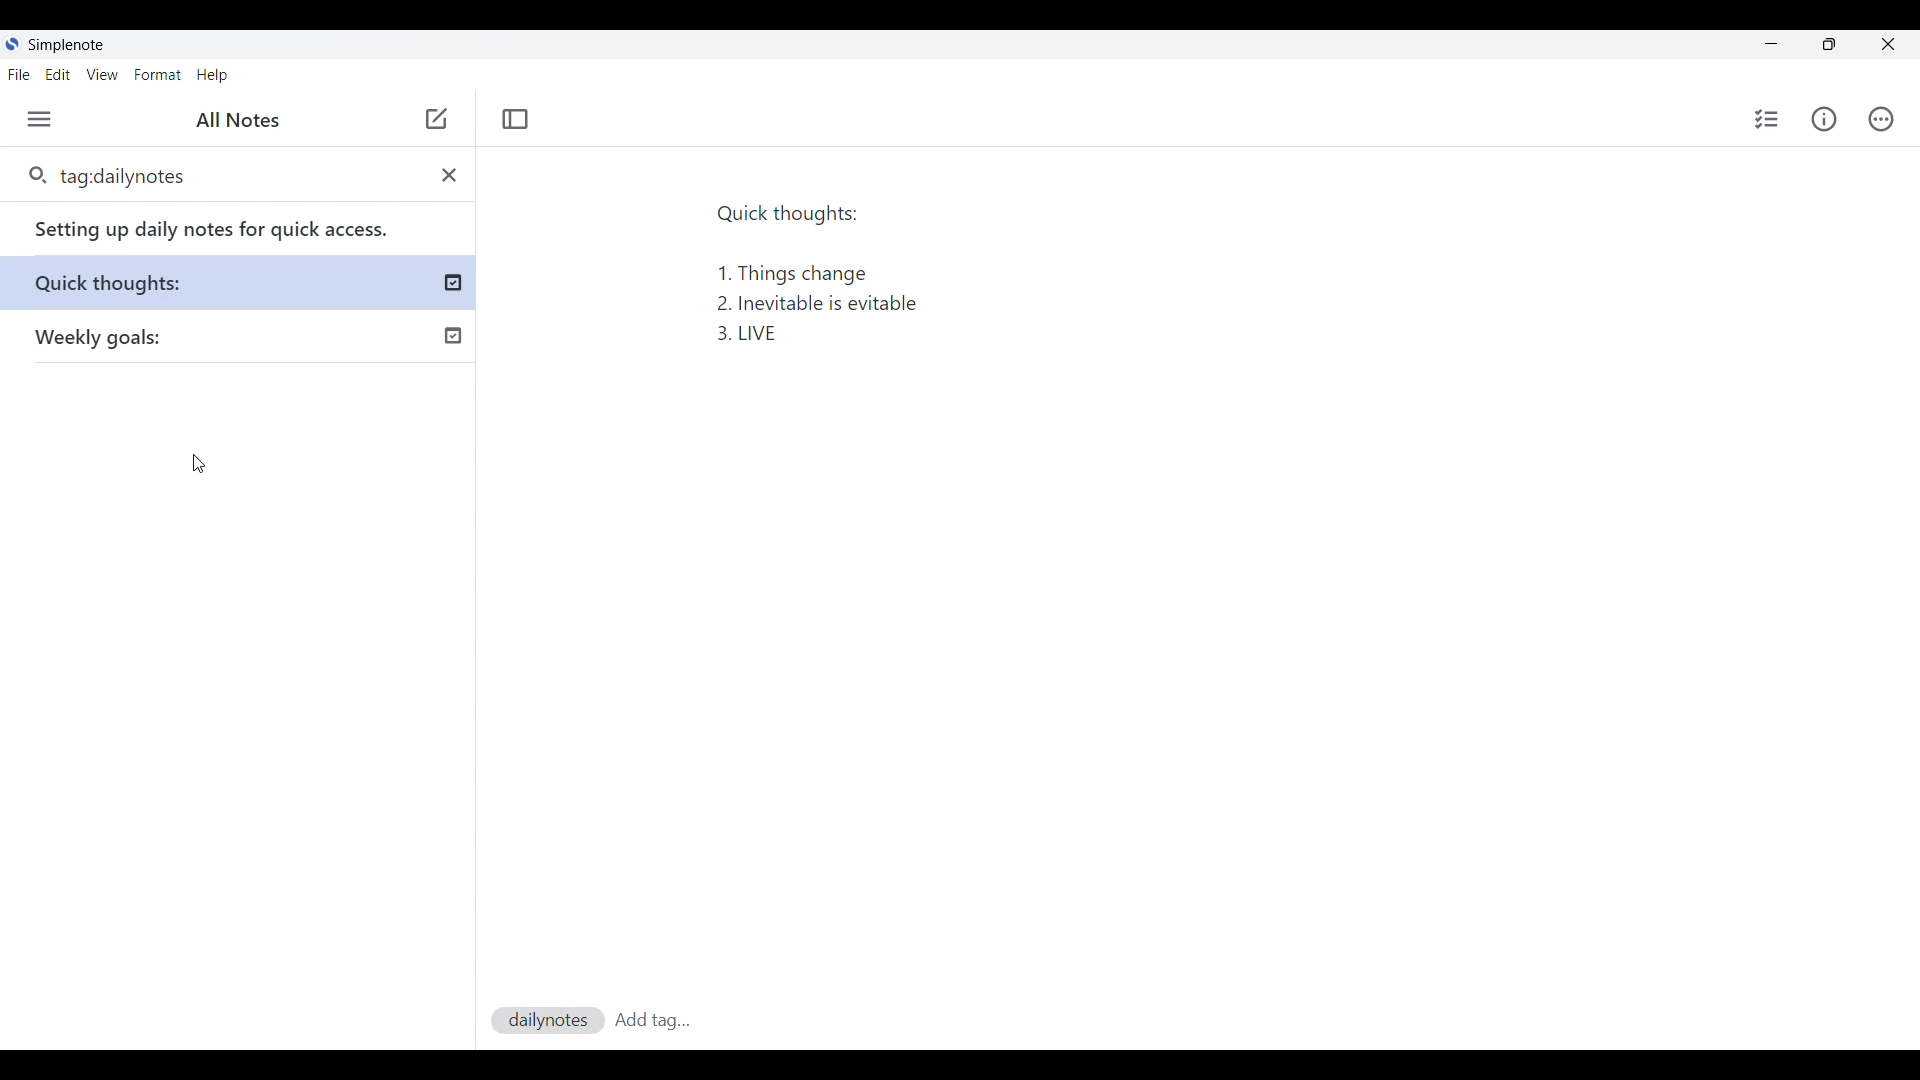  Describe the element at coordinates (436, 120) in the screenshot. I see `Cursor position unchanged` at that location.